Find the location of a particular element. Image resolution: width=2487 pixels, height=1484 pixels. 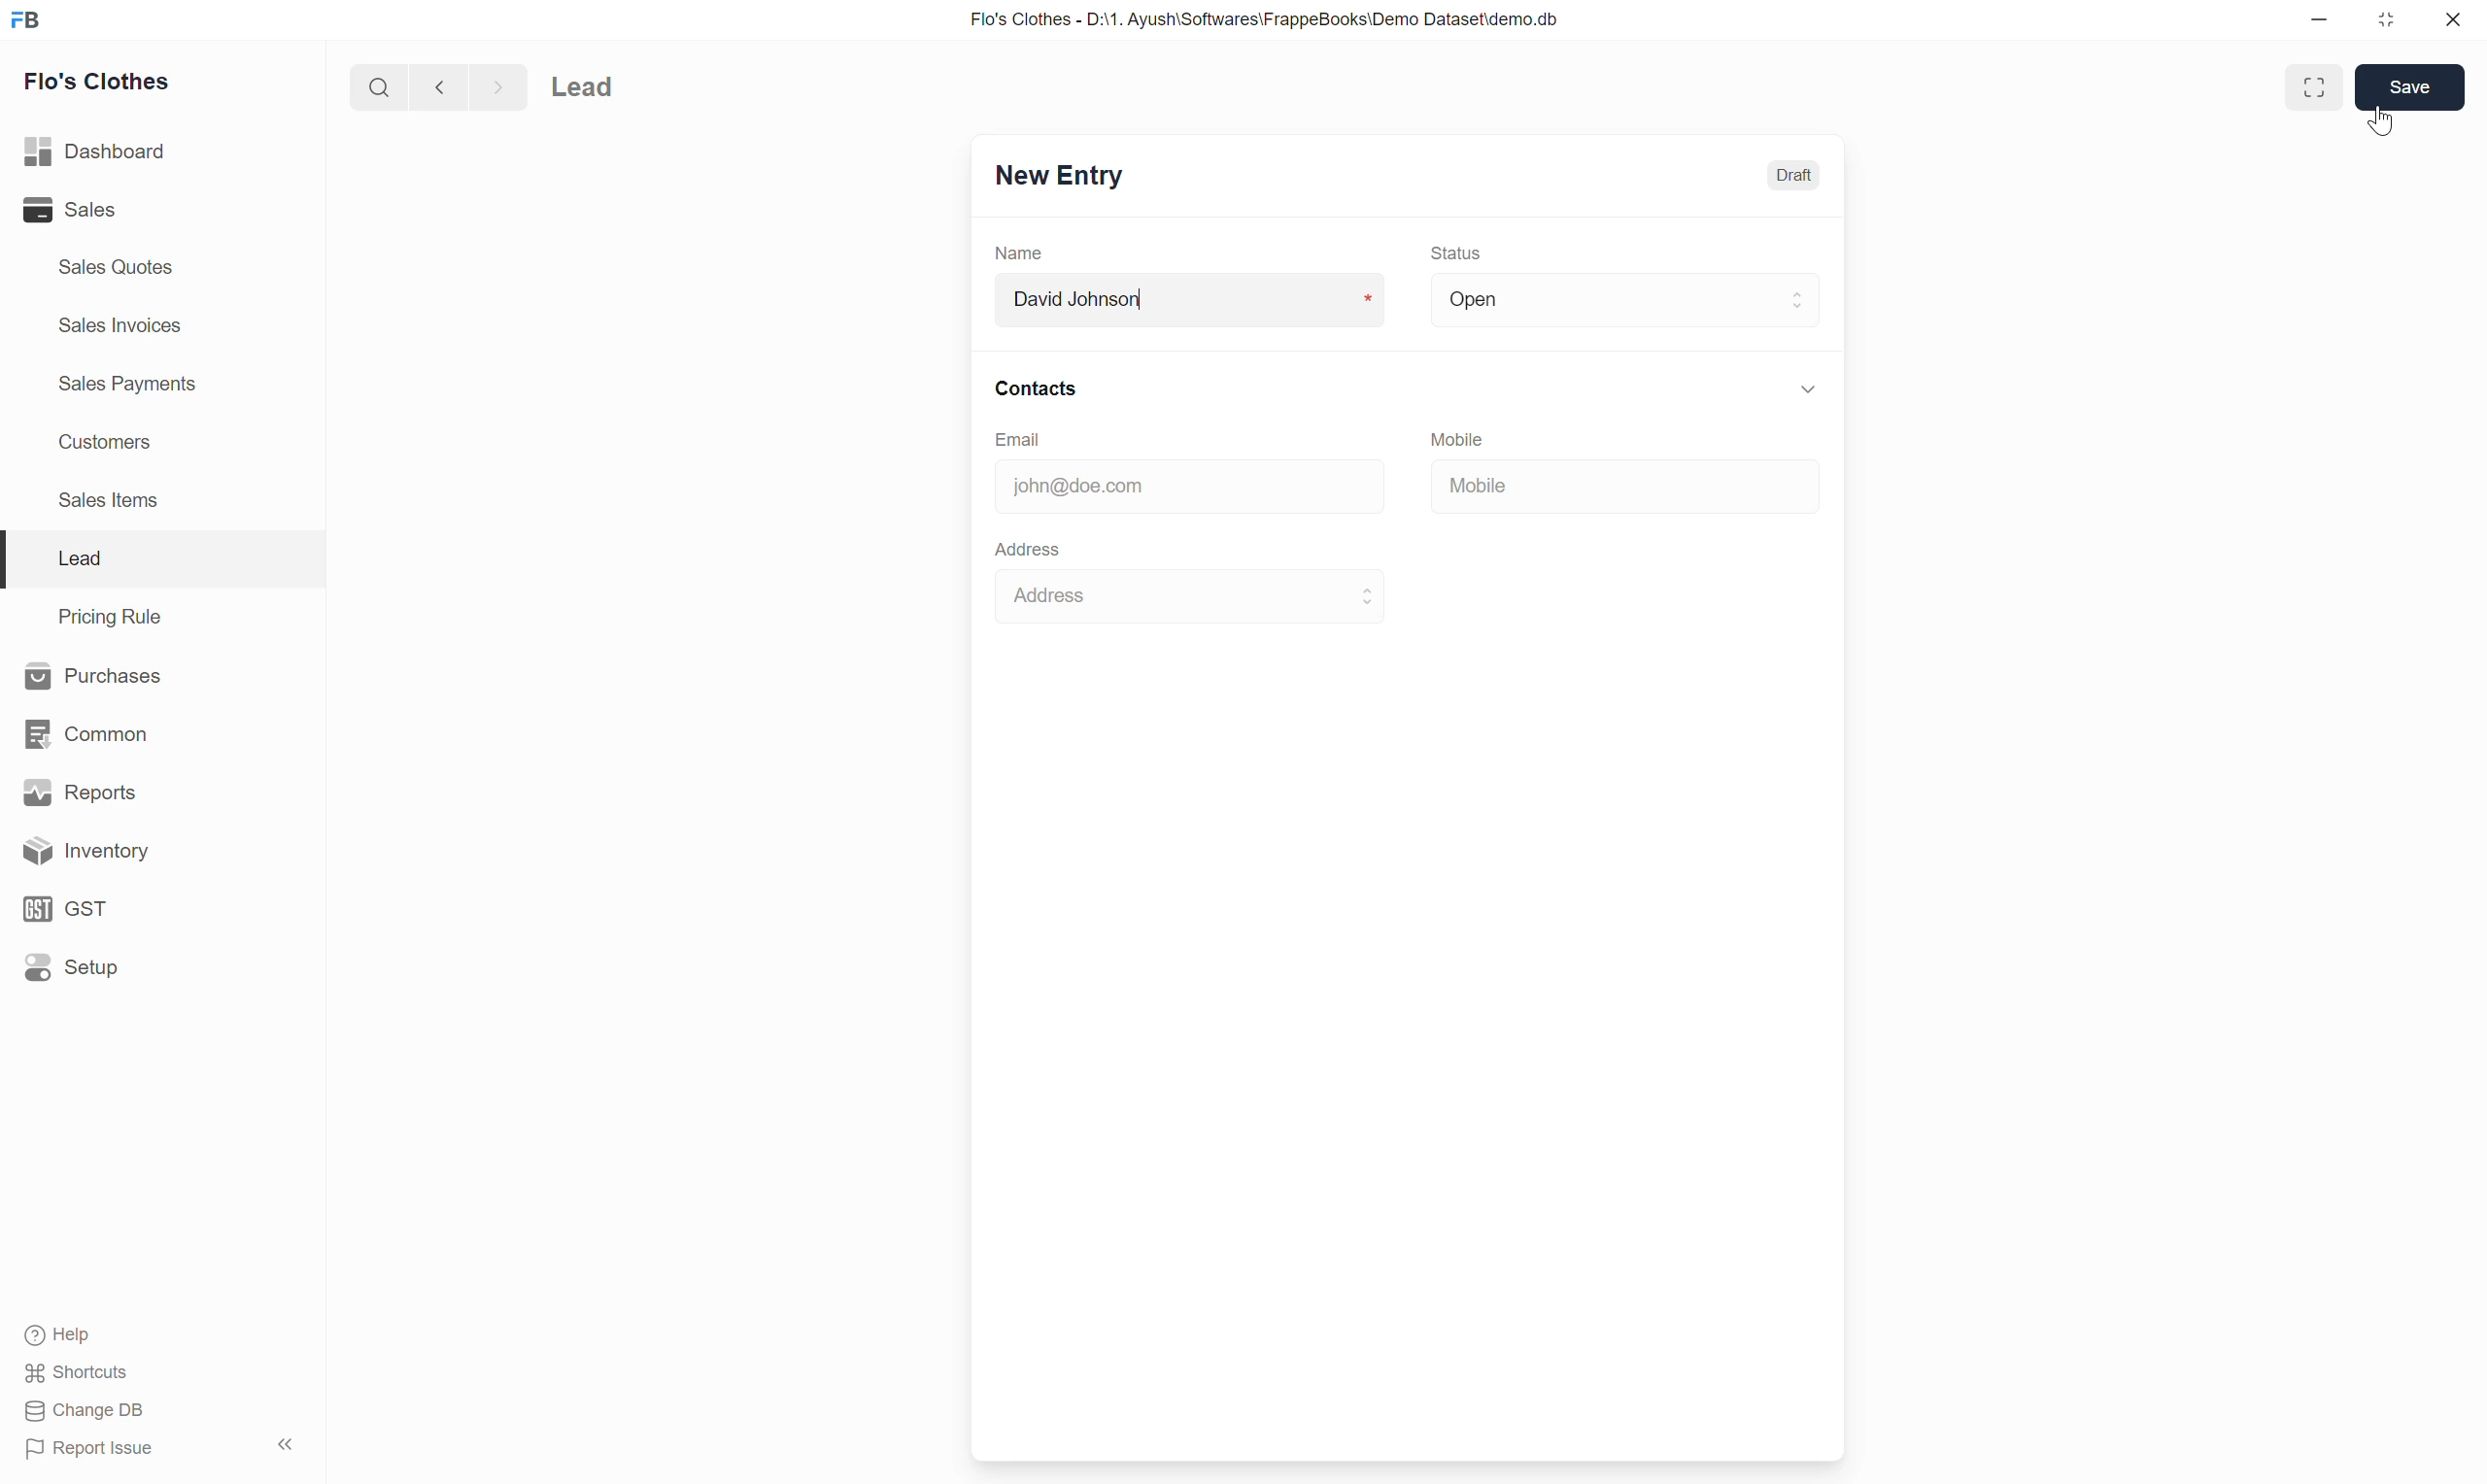

New Entry is located at coordinates (1063, 175).